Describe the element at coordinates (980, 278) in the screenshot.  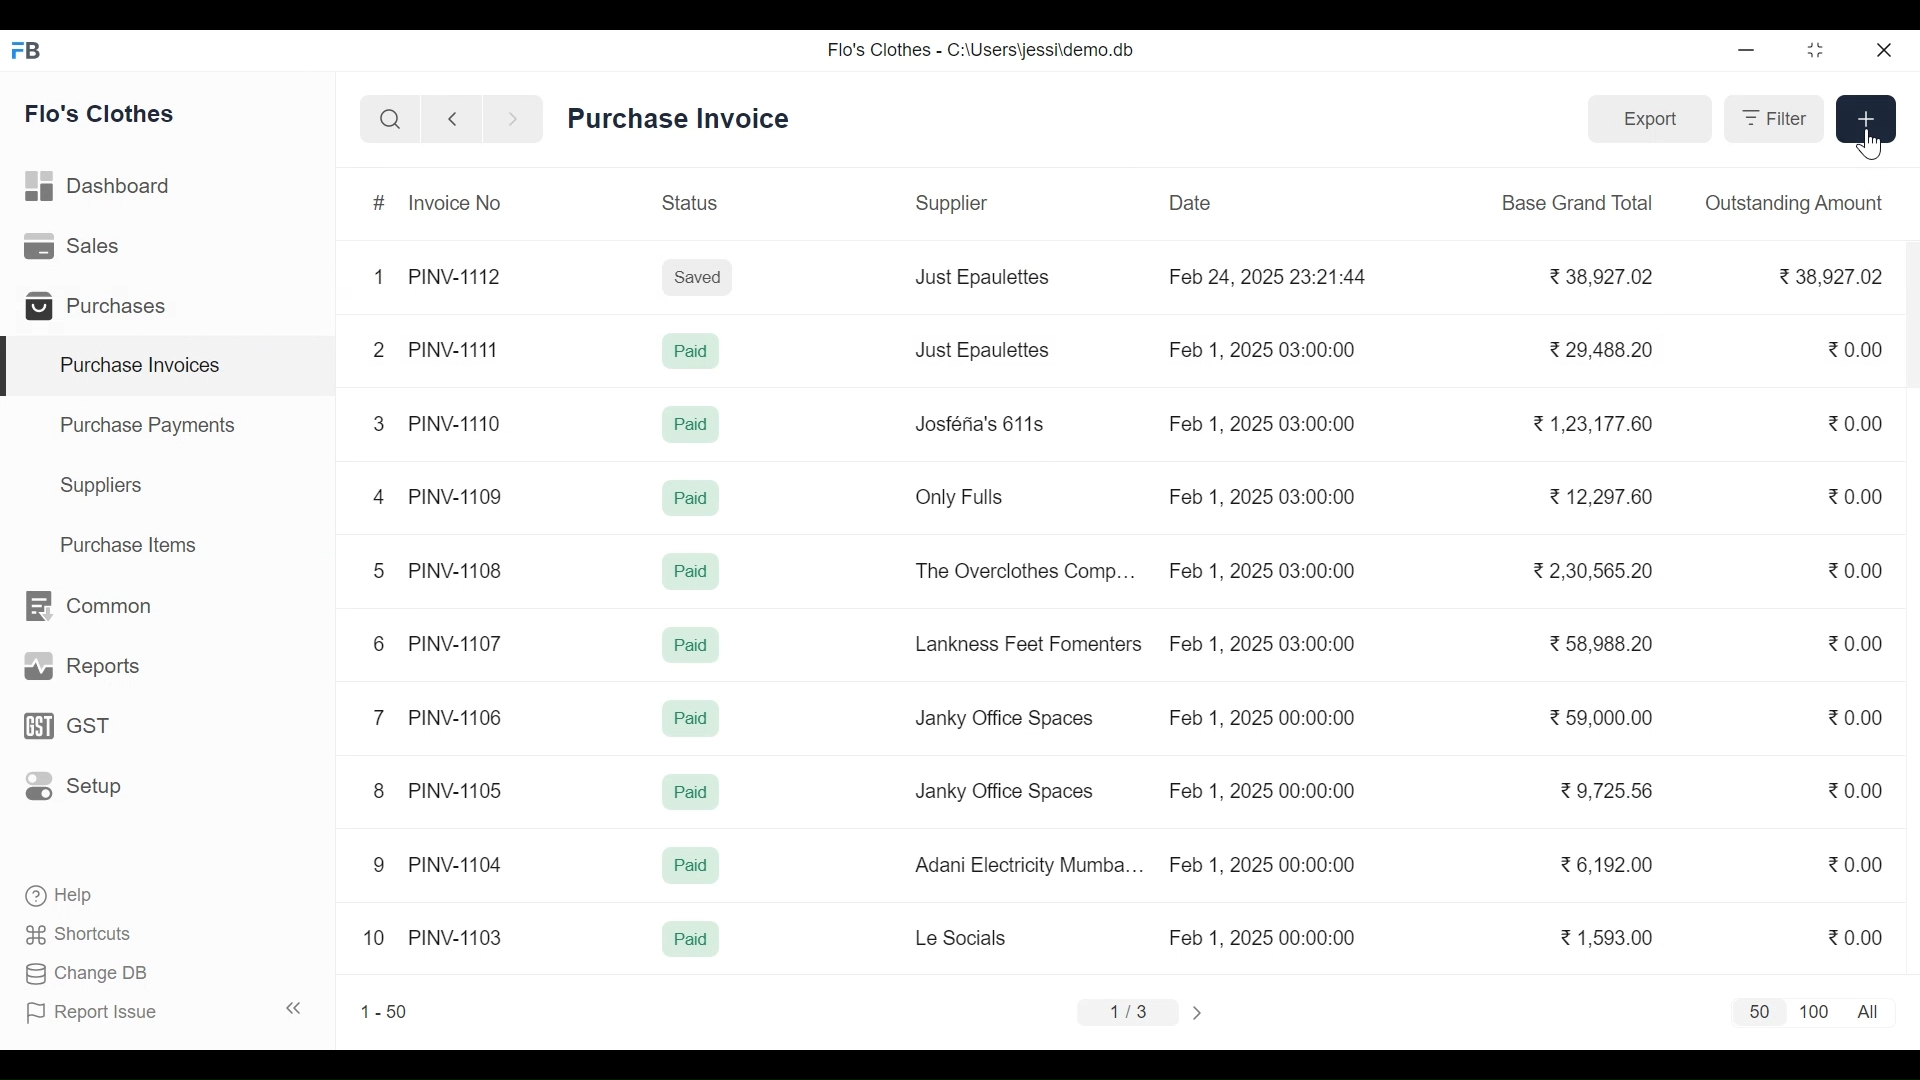
I see `Just Epaulettes` at that location.